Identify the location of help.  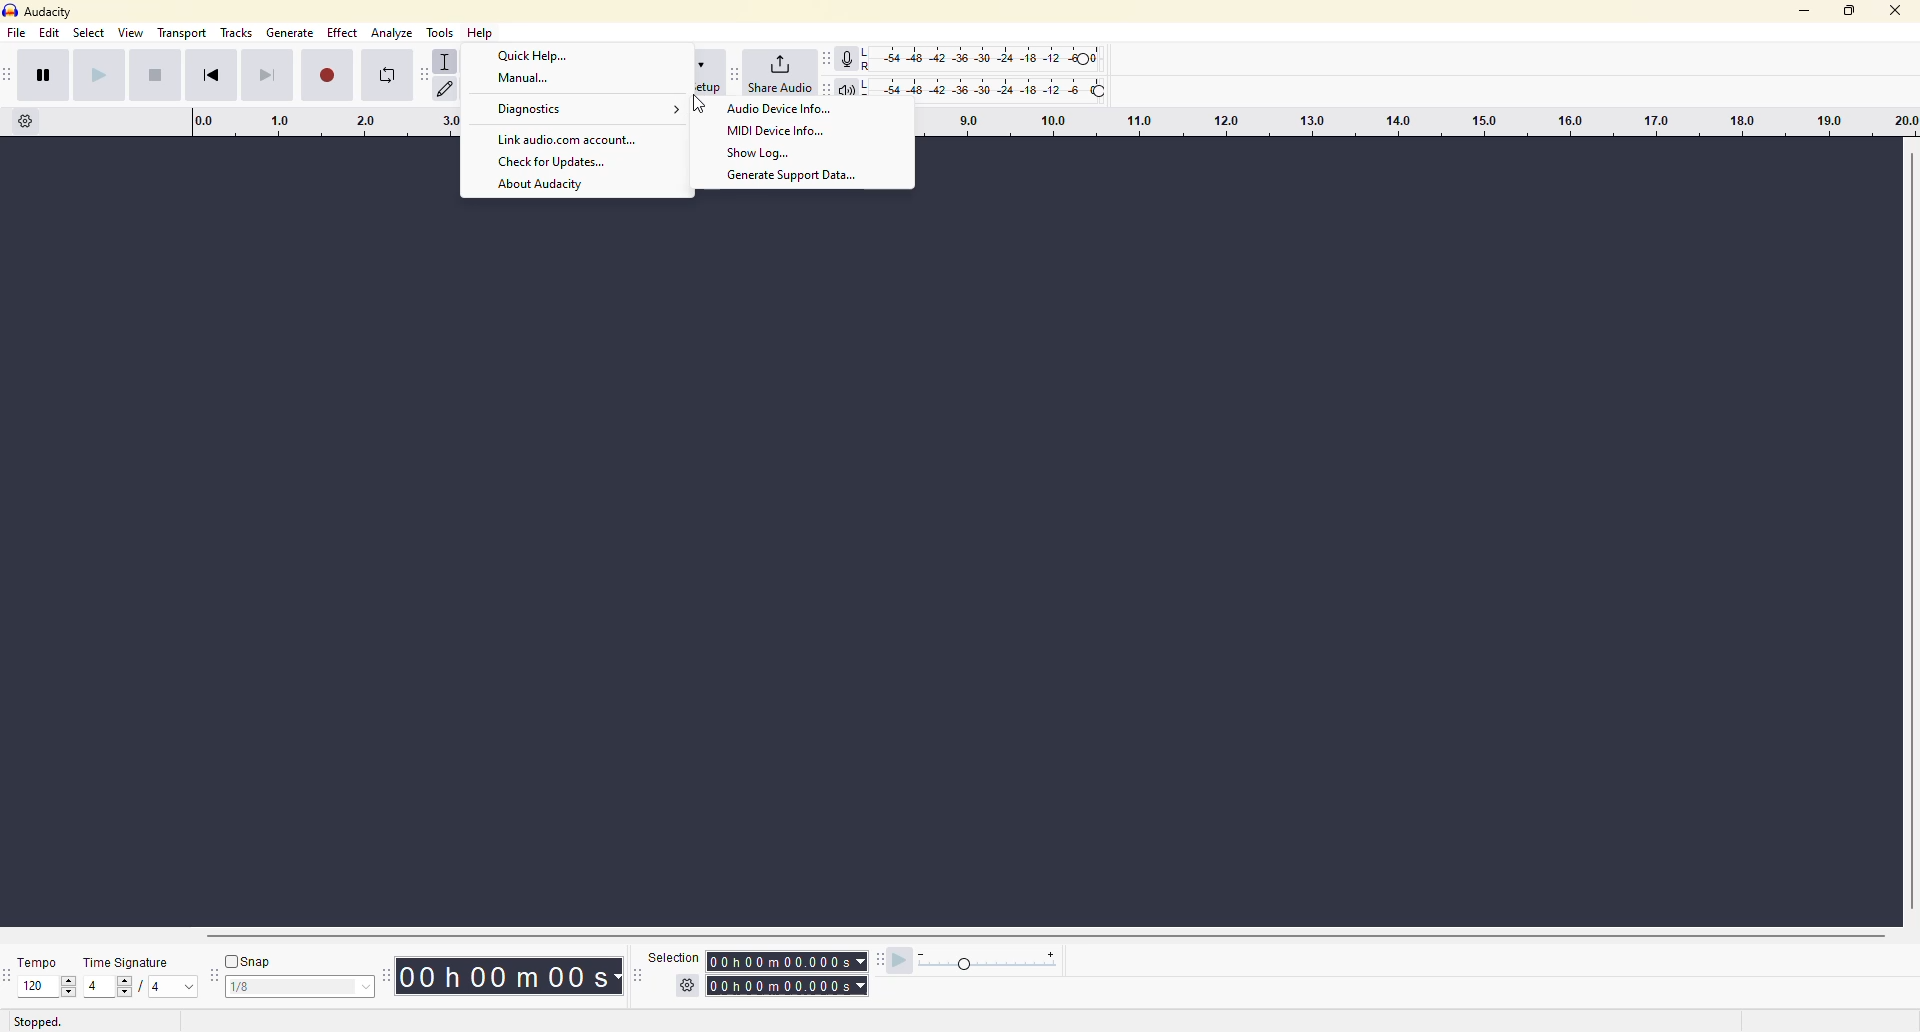
(483, 34).